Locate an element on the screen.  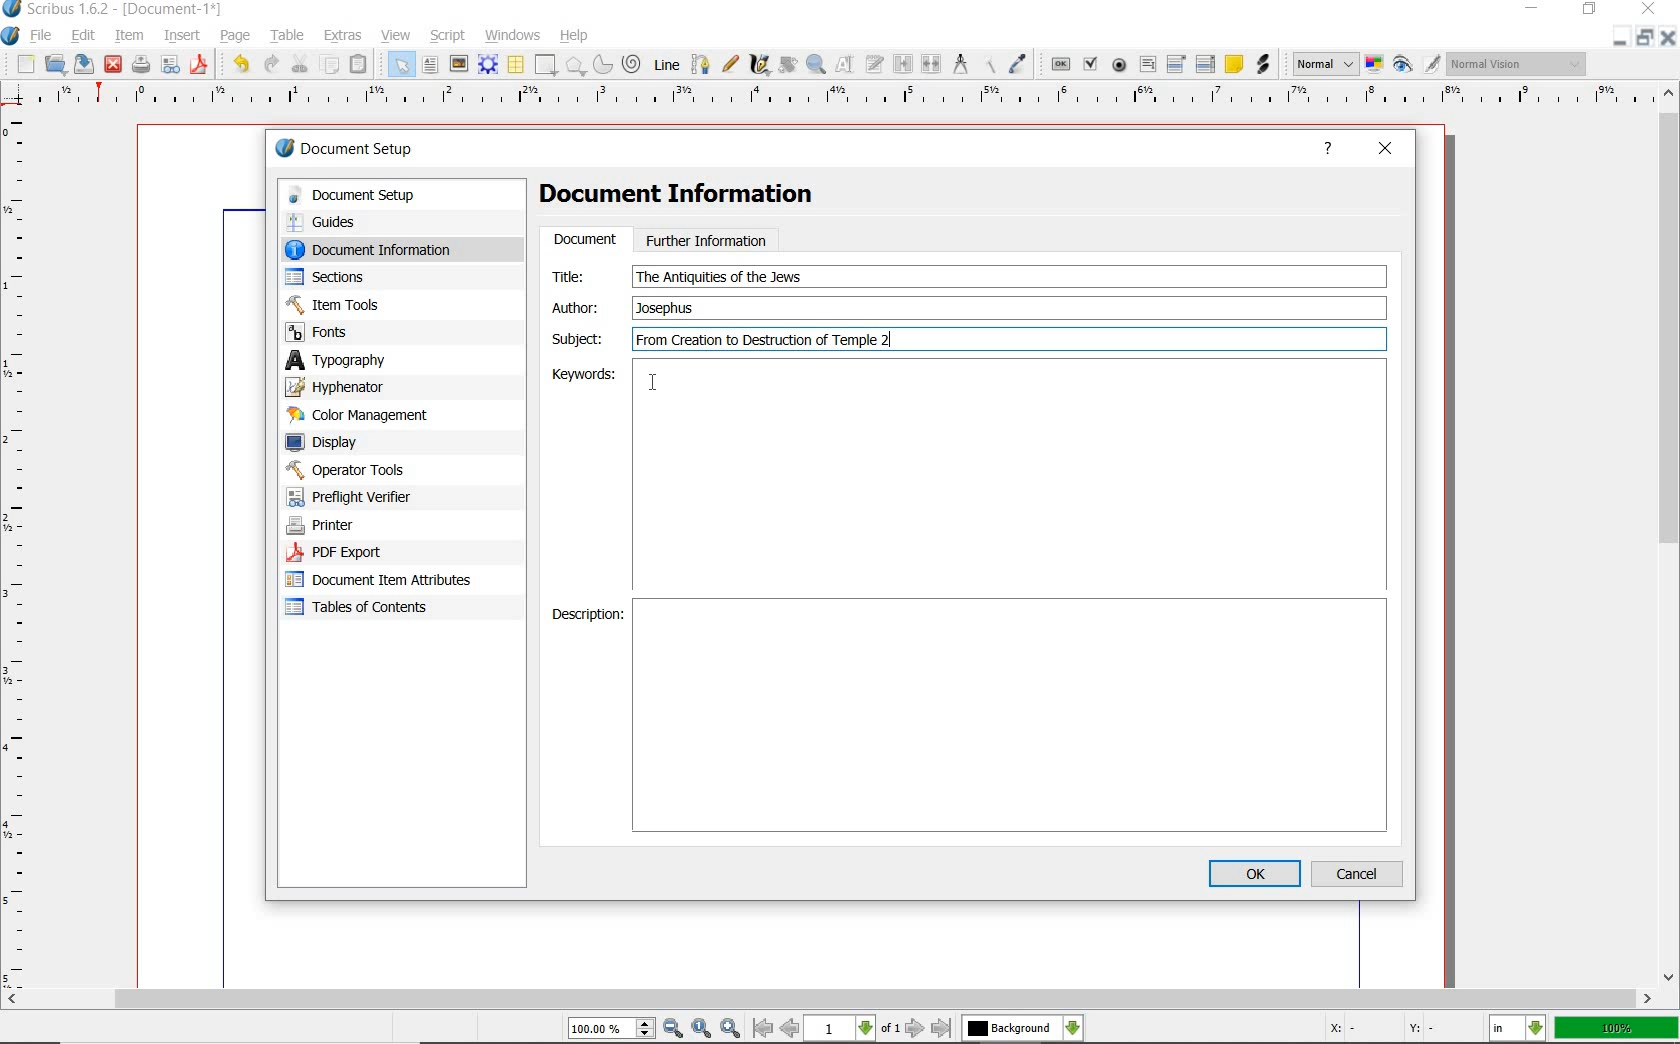
ok is located at coordinates (1254, 873).